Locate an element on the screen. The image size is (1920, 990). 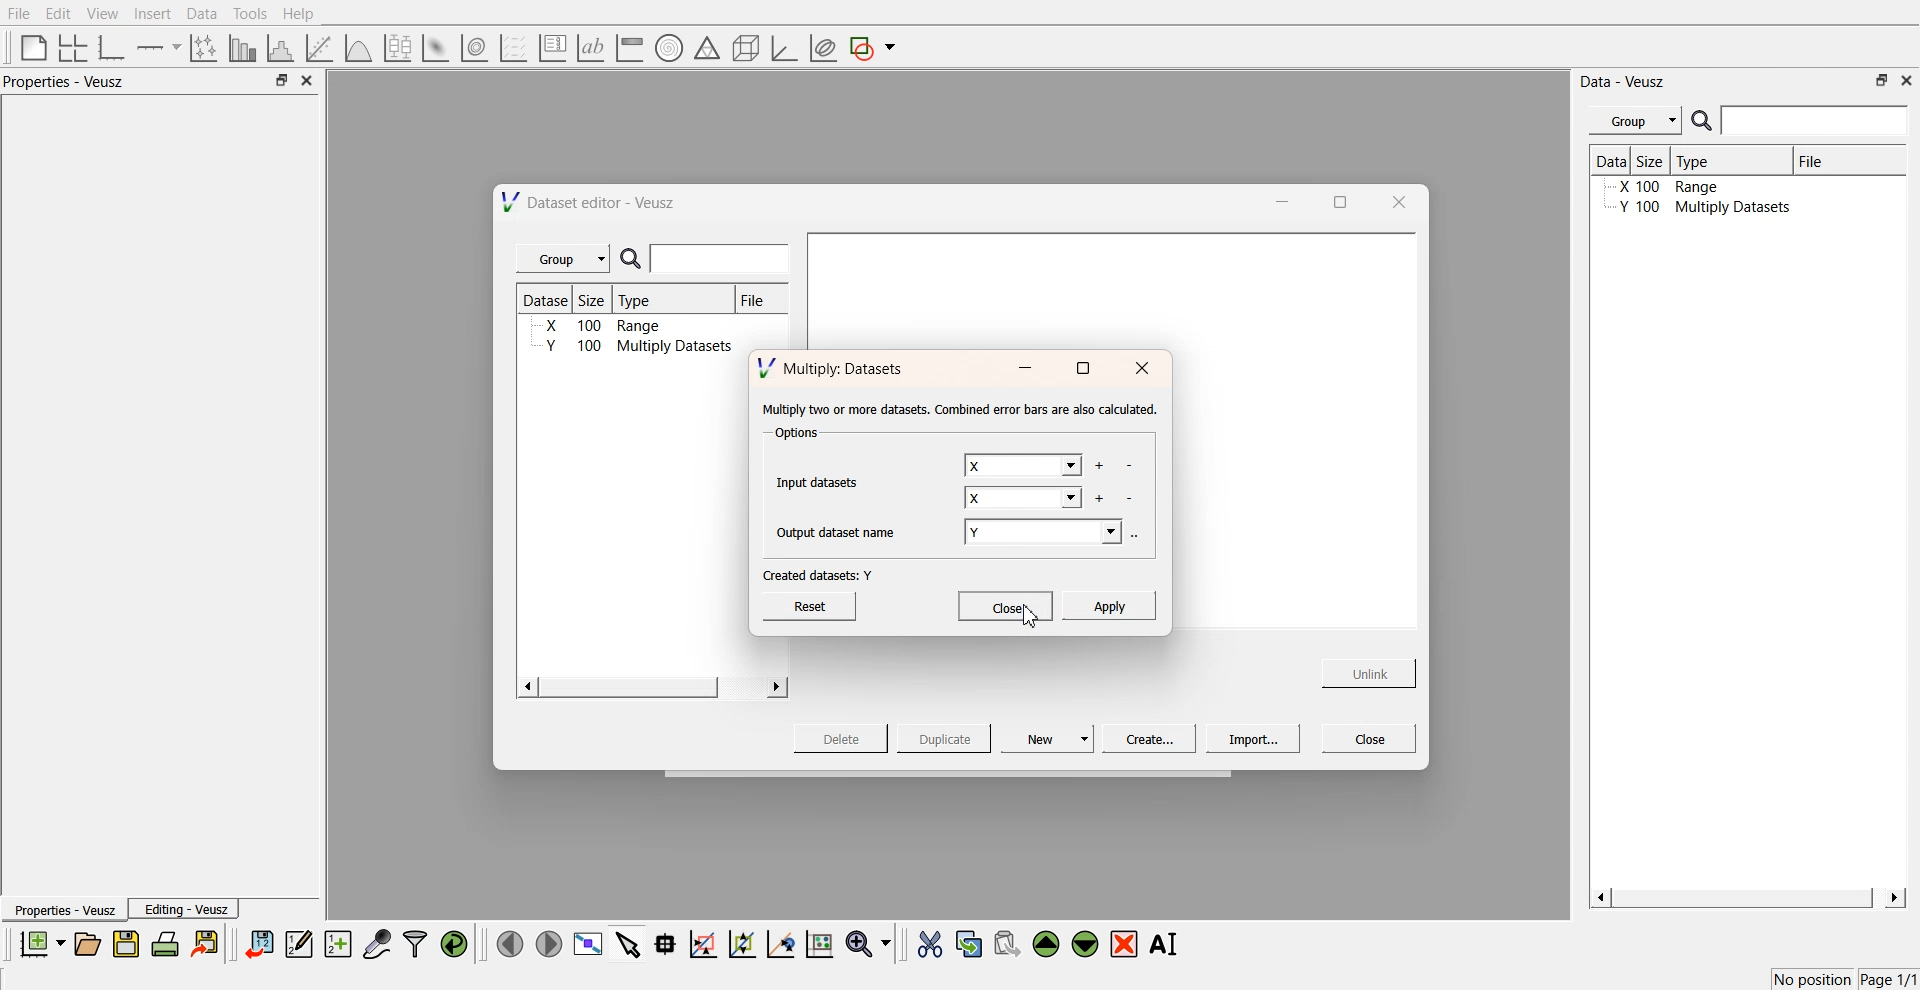
Type is located at coordinates (640, 300).